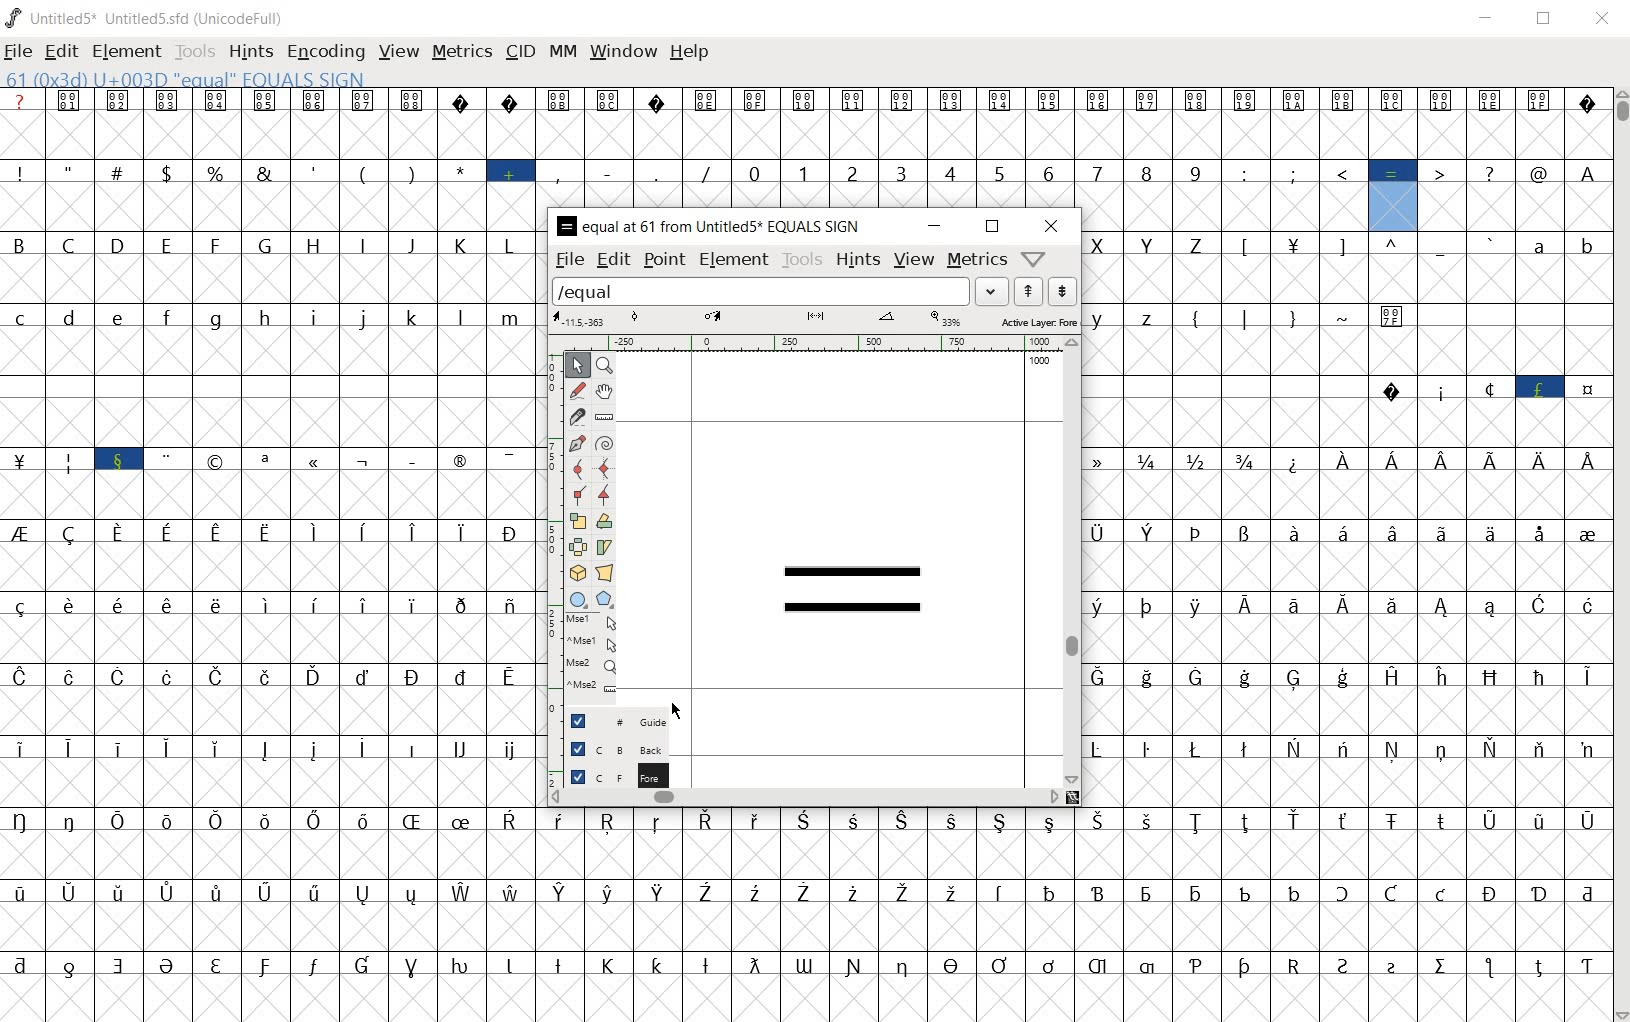 The height and width of the screenshot is (1022, 1630). I want to click on FOREGROUND, so click(607, 774).